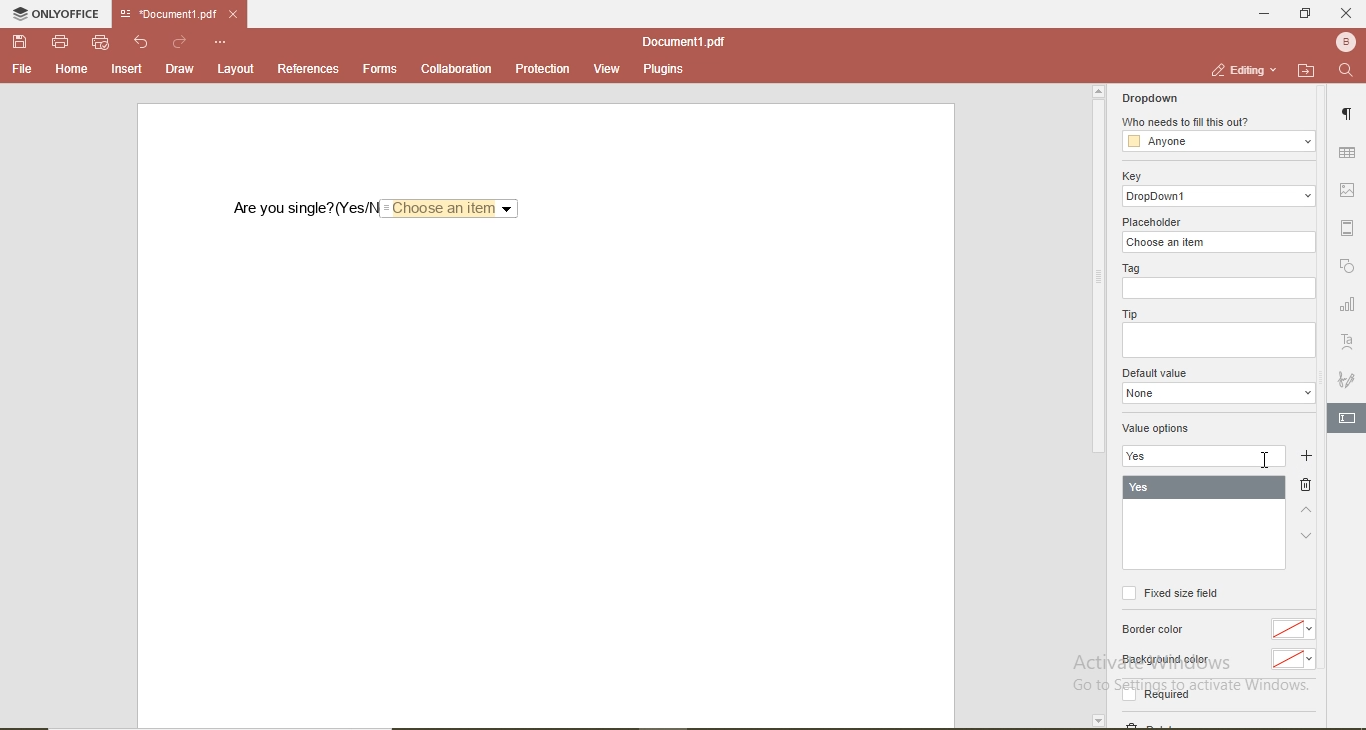 The image size is (1366, 730). I want to click on quick print, so click(101, 43).